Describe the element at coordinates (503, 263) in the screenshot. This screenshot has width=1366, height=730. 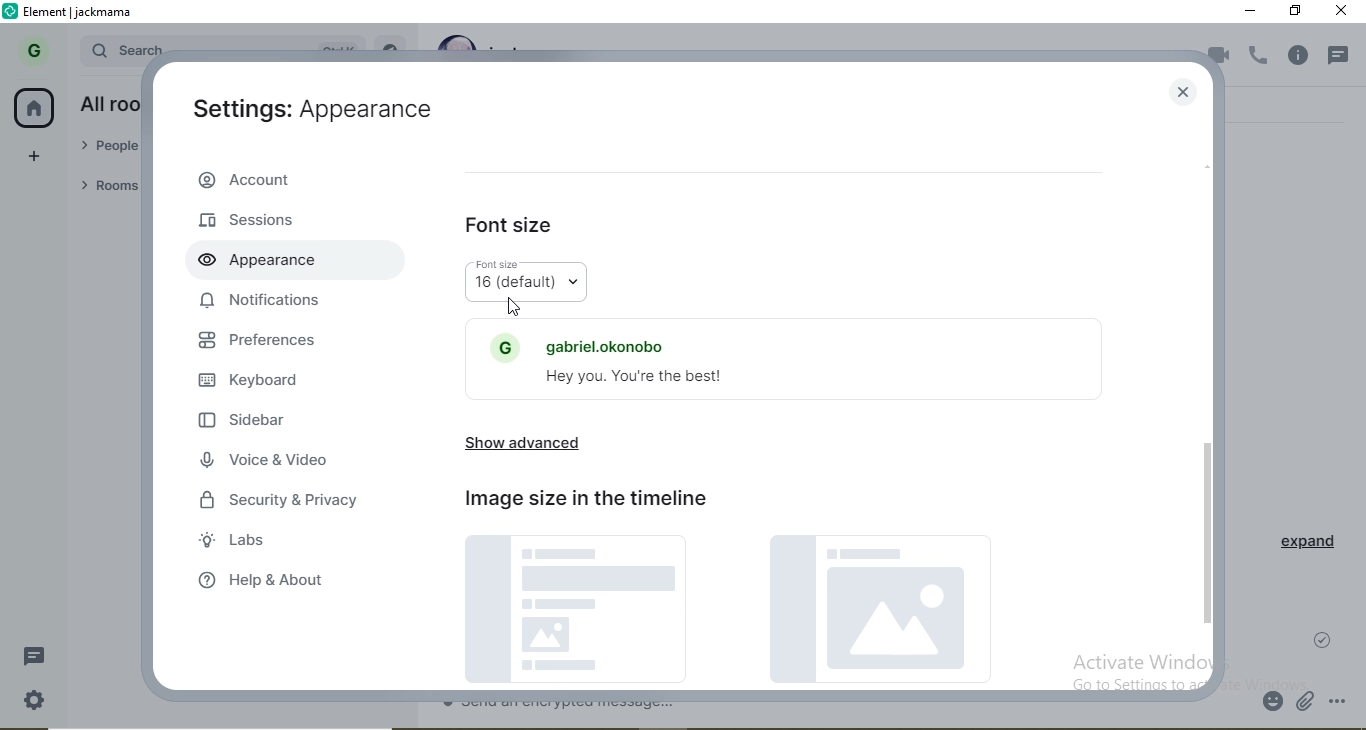
I see `Font size` at that location.